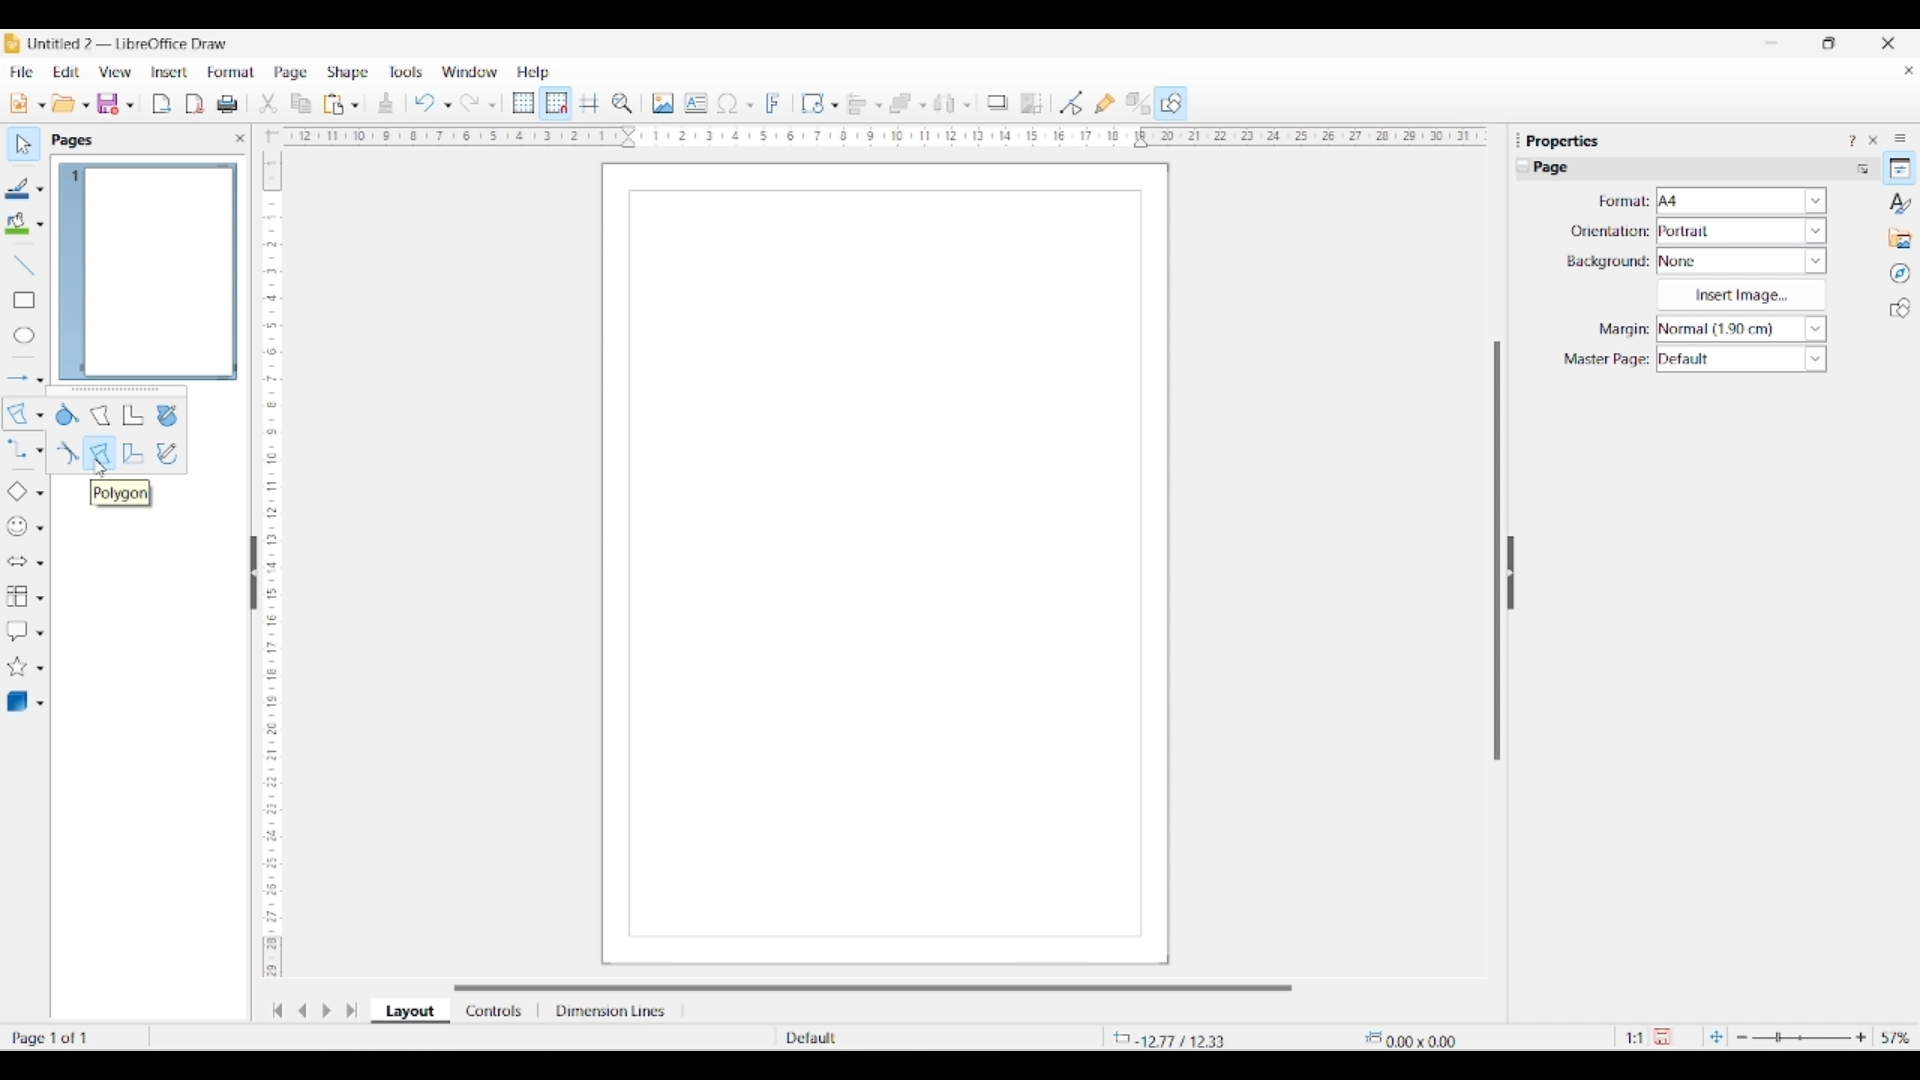 This screenshot has width=1920, height=1080. I want to click on Selected special character, so click(728, 103).